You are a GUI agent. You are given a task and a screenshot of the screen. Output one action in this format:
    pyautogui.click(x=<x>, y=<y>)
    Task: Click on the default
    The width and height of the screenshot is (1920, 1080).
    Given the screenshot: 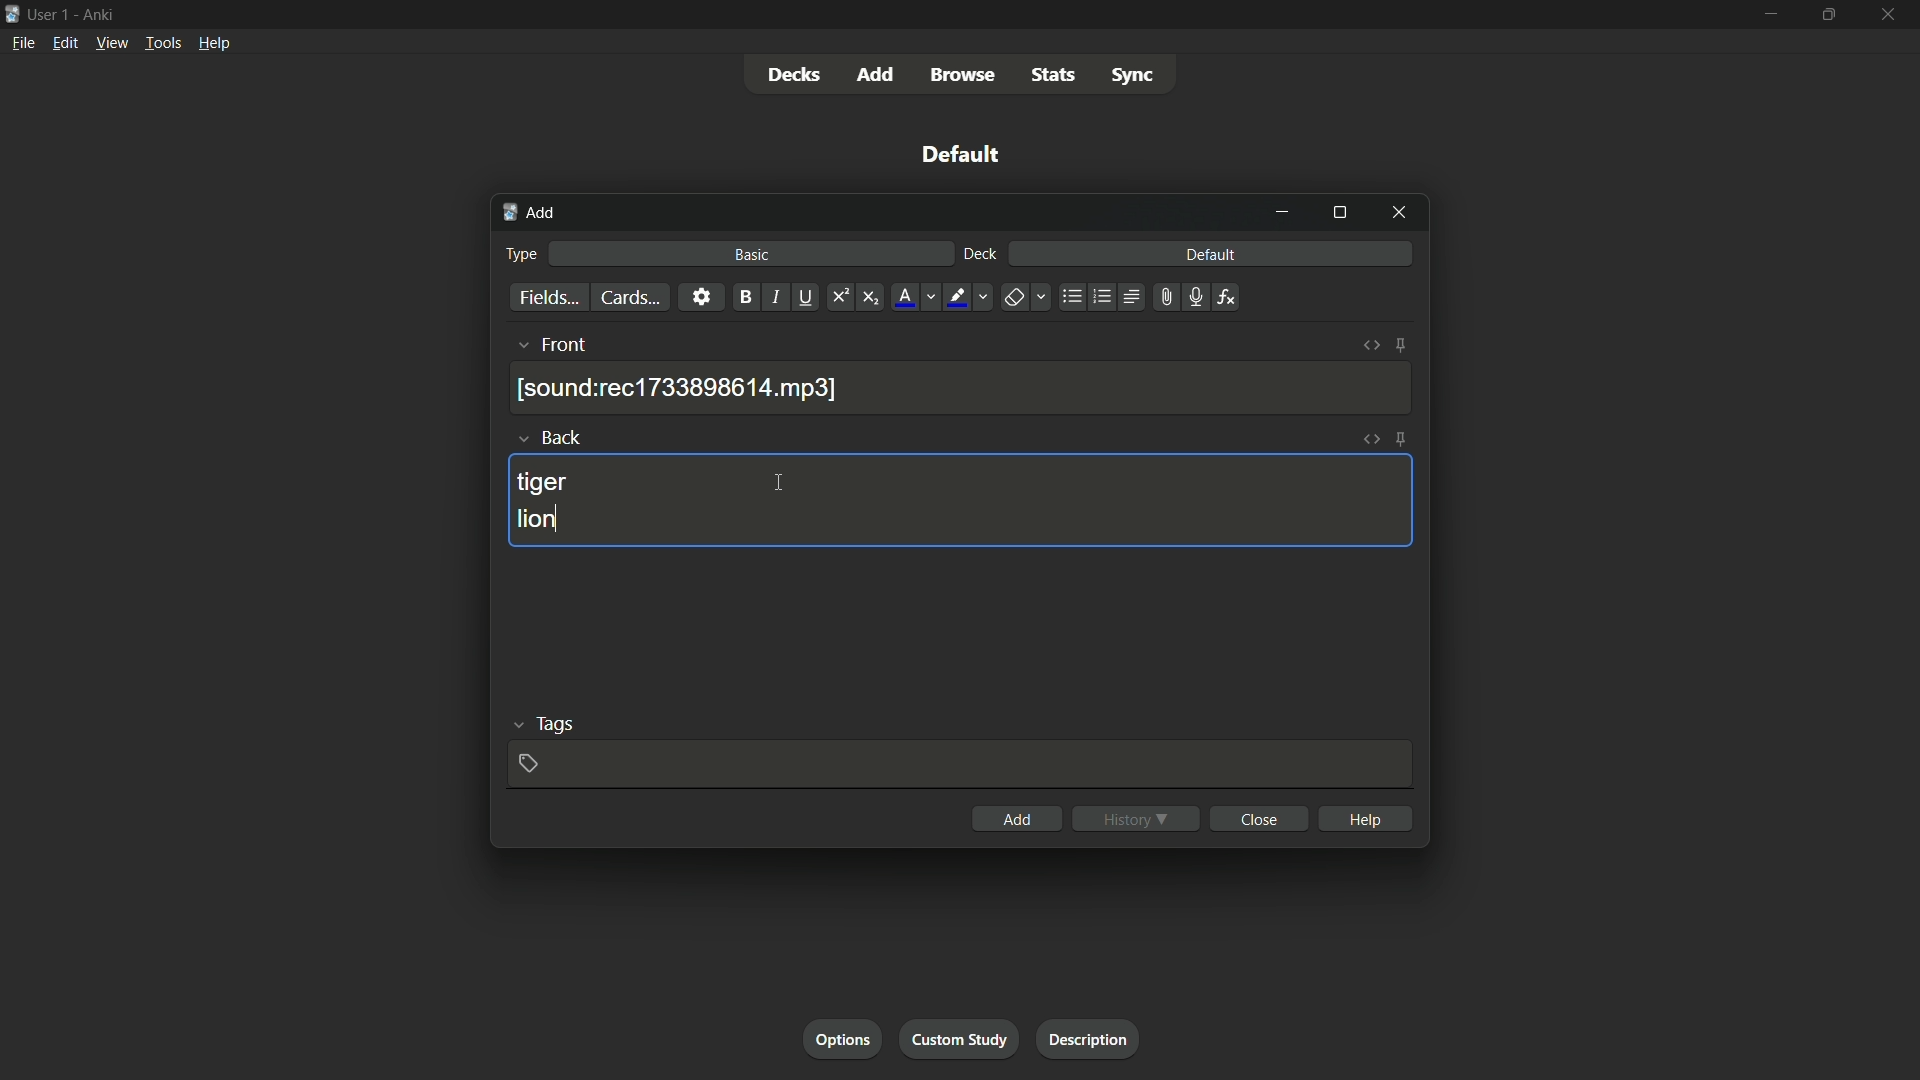 What is the action you would take?
    pyautogui.click(x=961, y=154)
    